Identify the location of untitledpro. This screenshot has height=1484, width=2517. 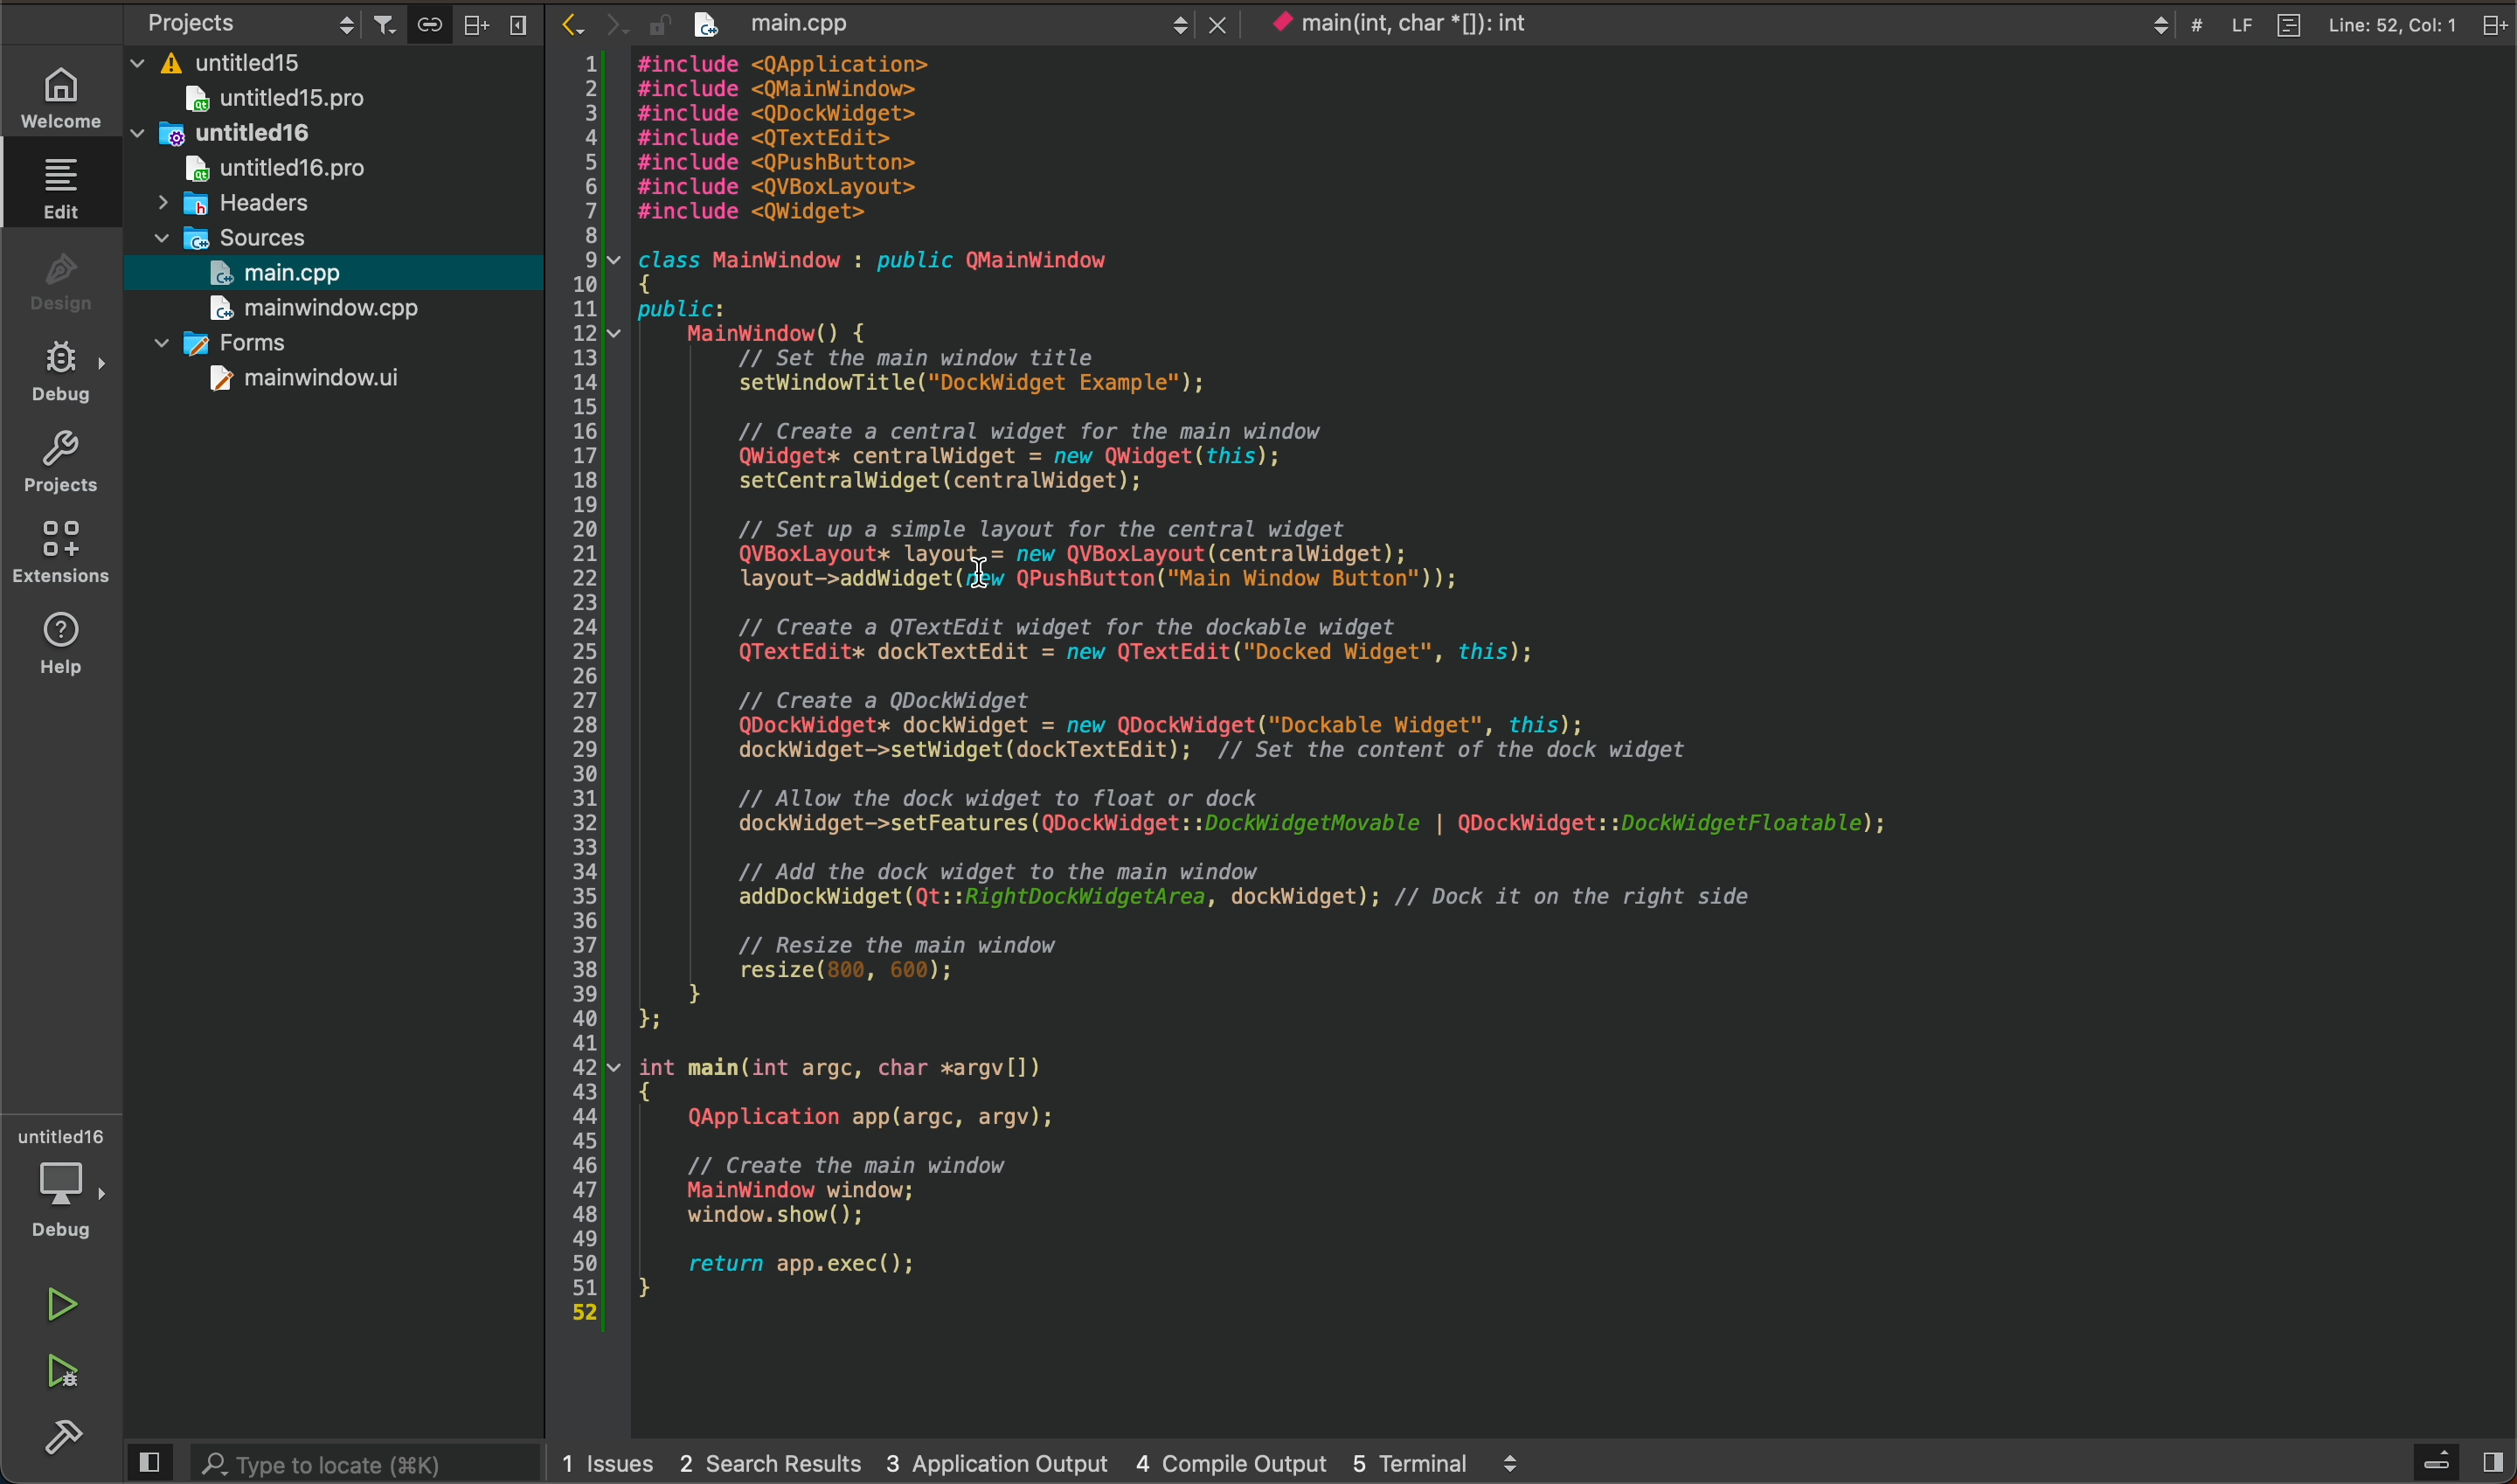
(285, 170).